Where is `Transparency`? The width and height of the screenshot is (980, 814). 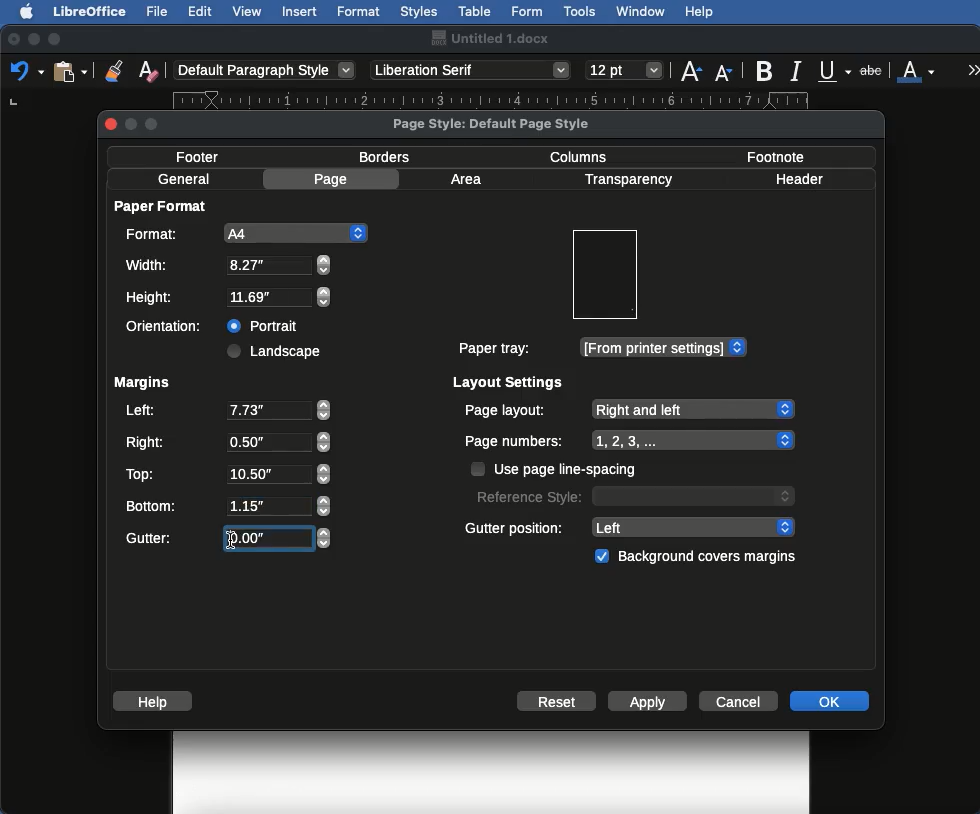
Transparency is located at coordinates (627, 180).